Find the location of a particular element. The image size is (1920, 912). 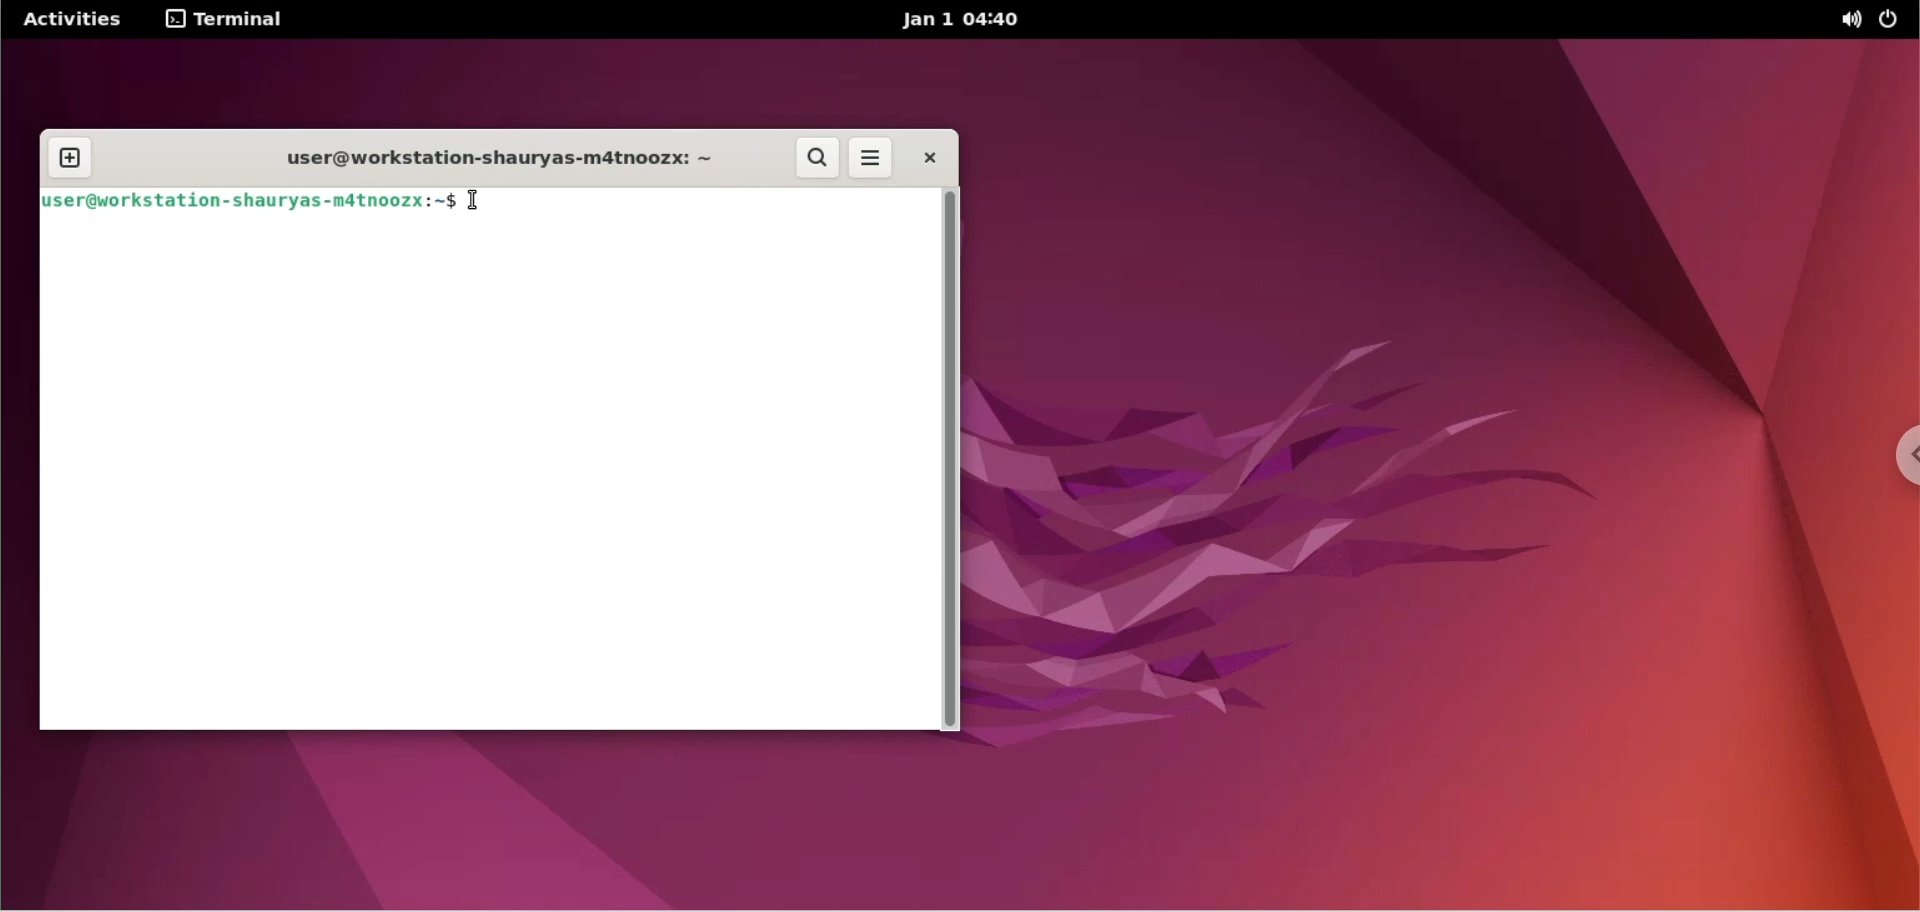

more options is located at coordinates (874, 158).